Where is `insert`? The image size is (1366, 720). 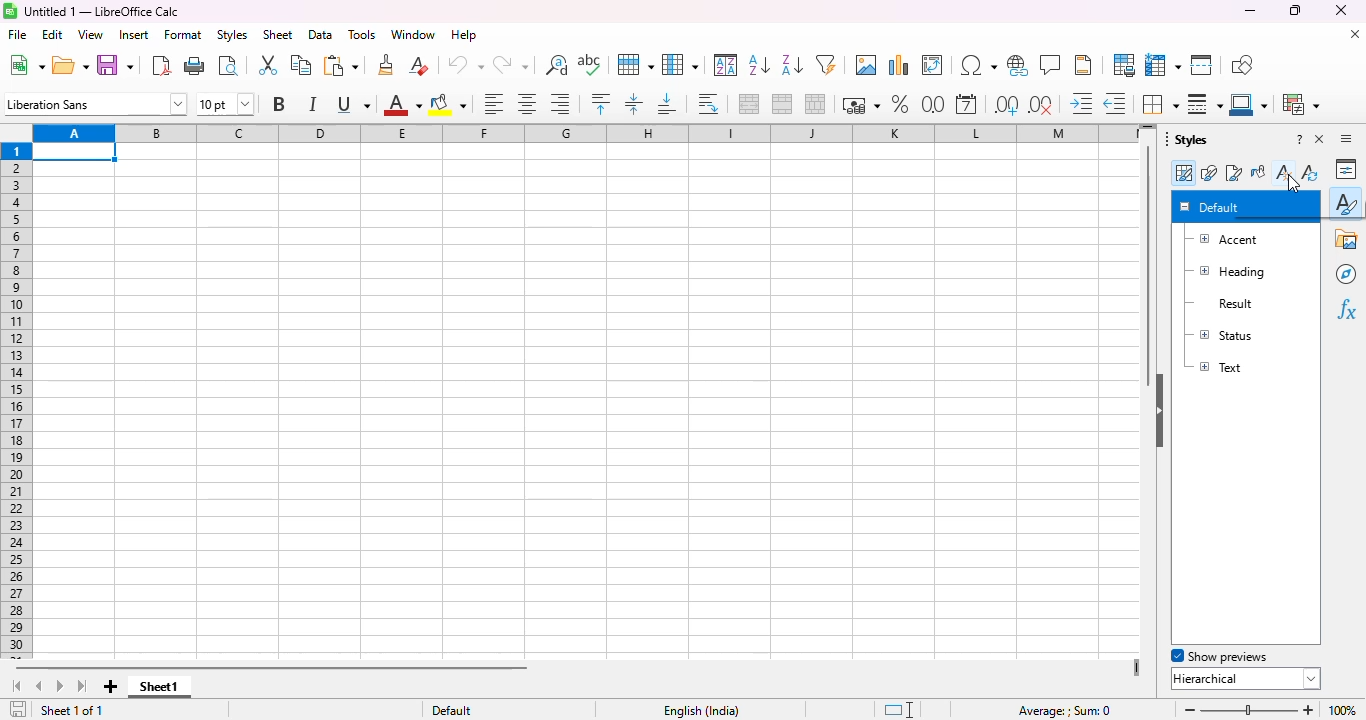 insert is located at coordinates (132, 35).